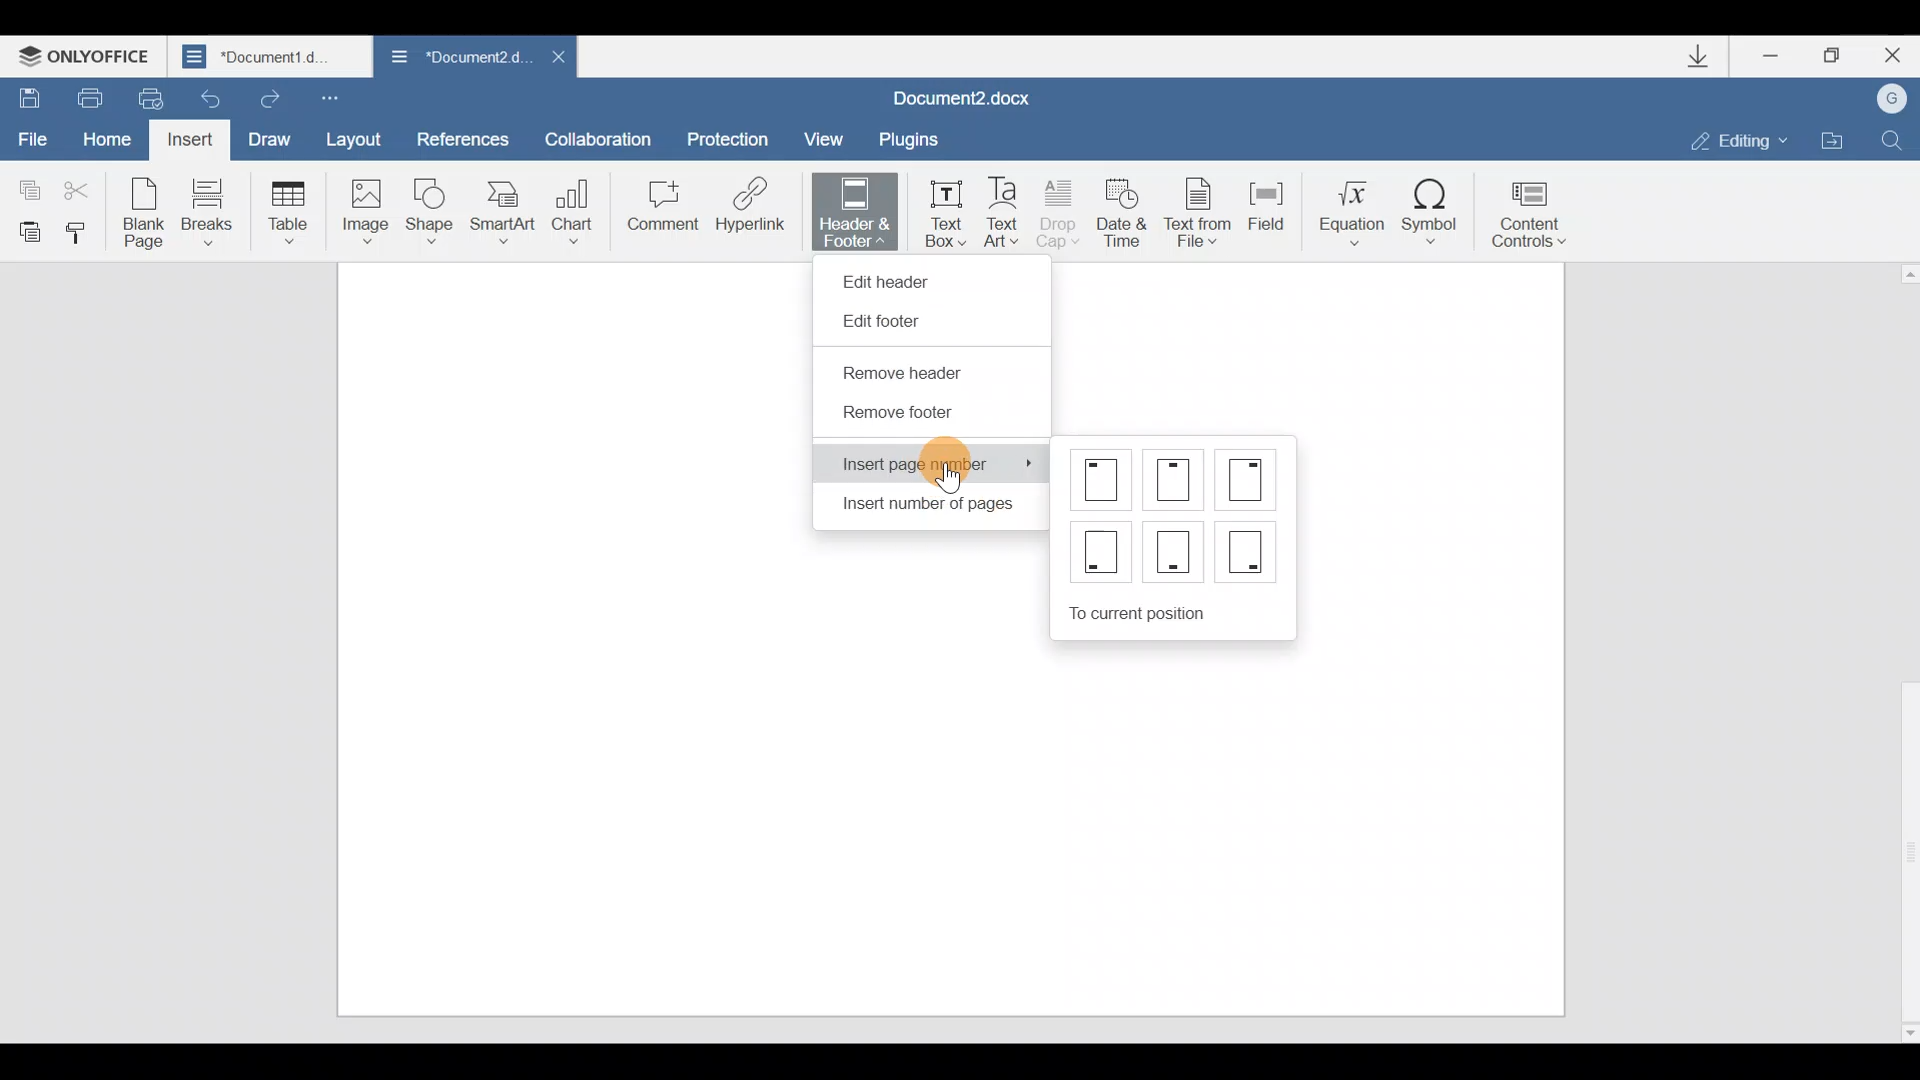  What do you see at coordinates (365, 211) in the screenshot?
I see `Image` at bounding box center [365, 211].